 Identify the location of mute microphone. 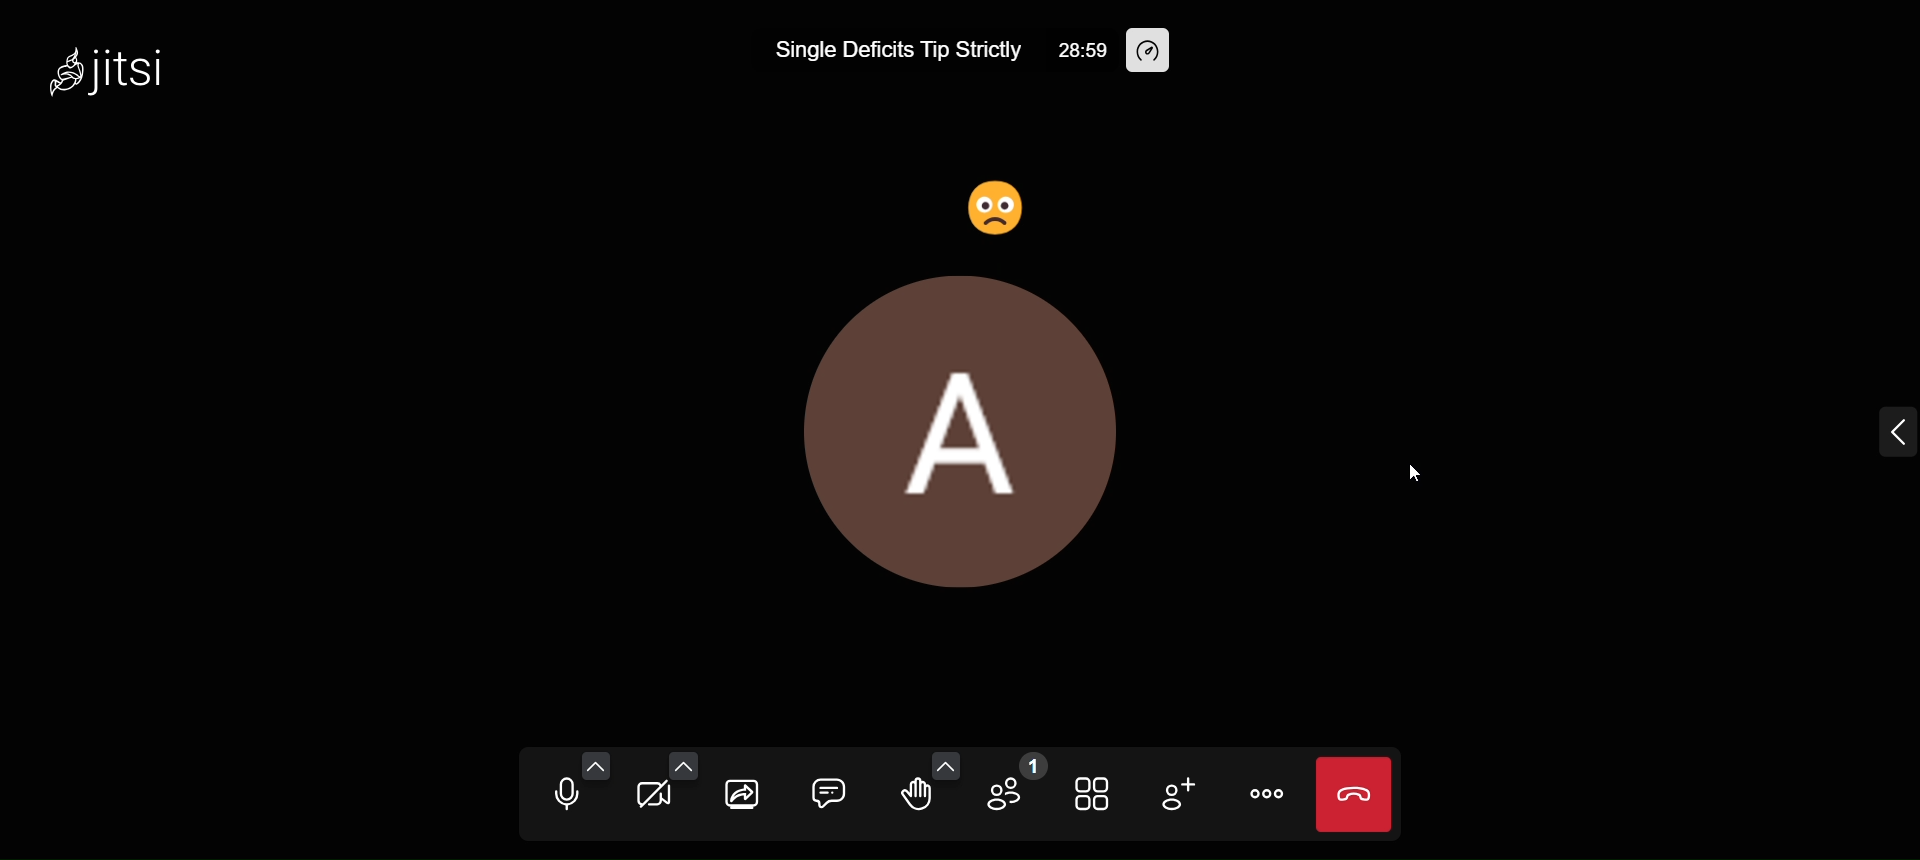
(557, 797).